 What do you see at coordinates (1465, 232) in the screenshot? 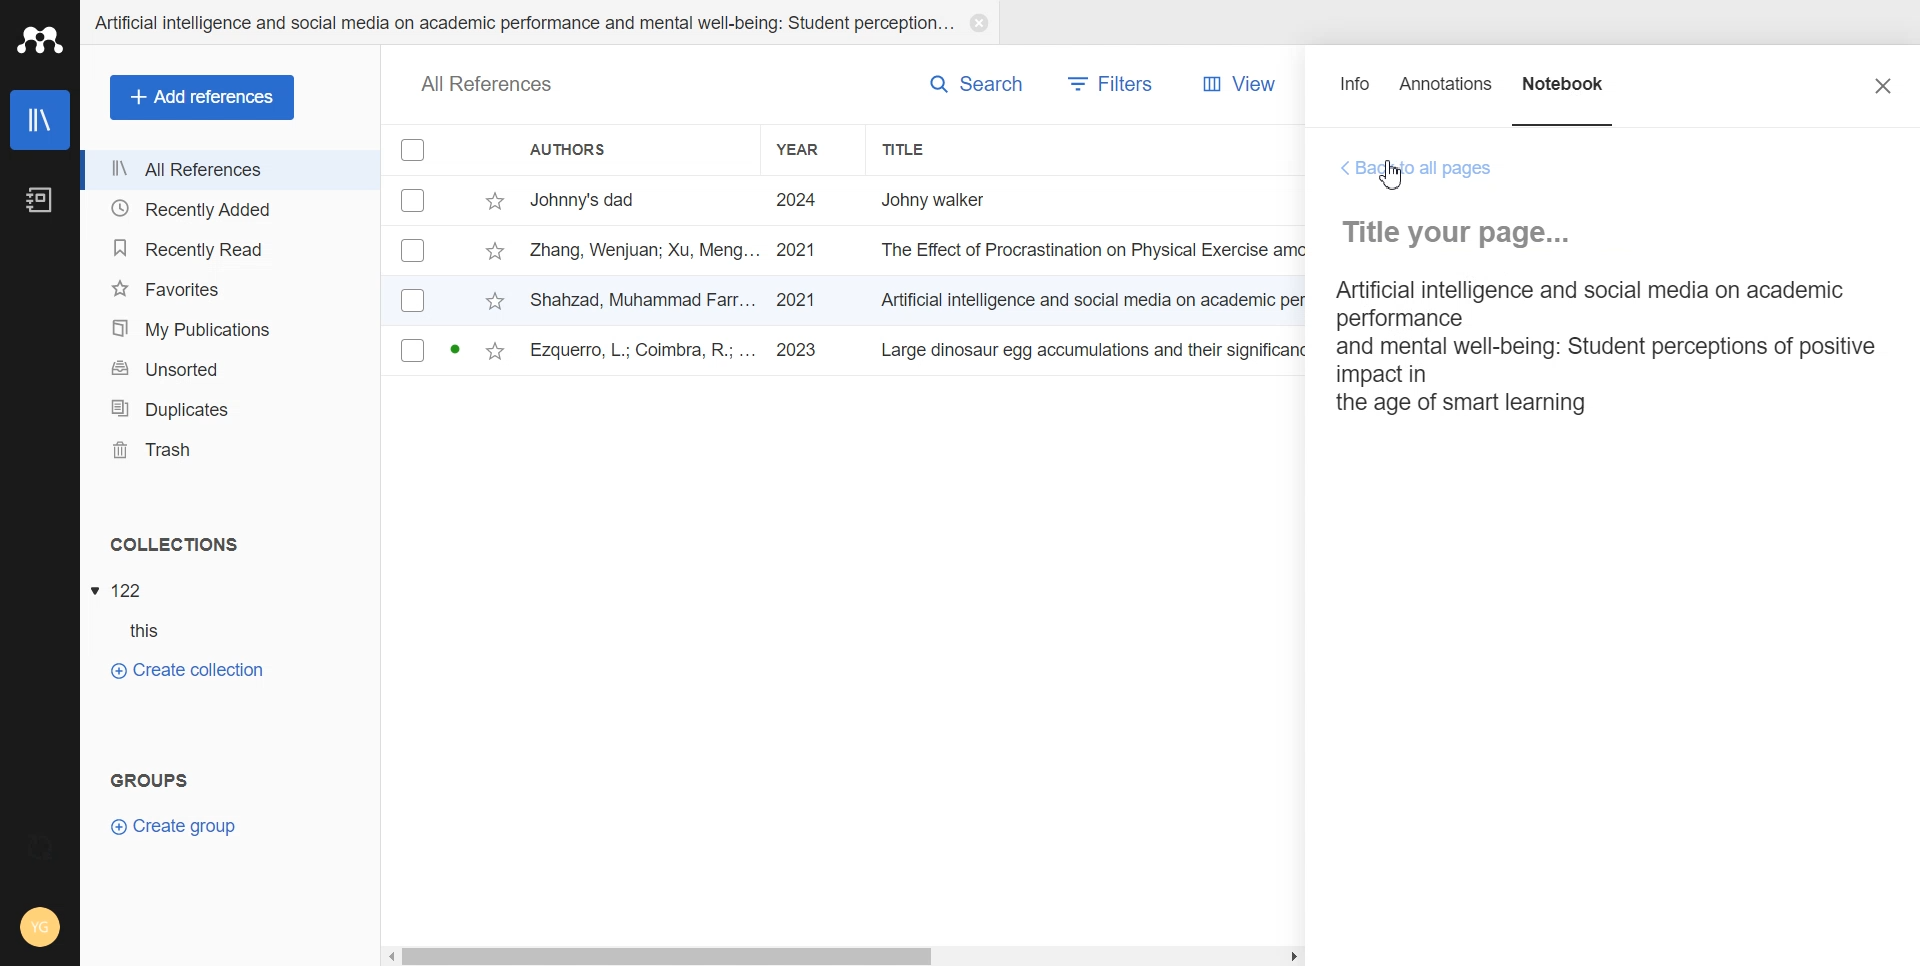
I see `Title your page` at bounding box center [1465, 232].